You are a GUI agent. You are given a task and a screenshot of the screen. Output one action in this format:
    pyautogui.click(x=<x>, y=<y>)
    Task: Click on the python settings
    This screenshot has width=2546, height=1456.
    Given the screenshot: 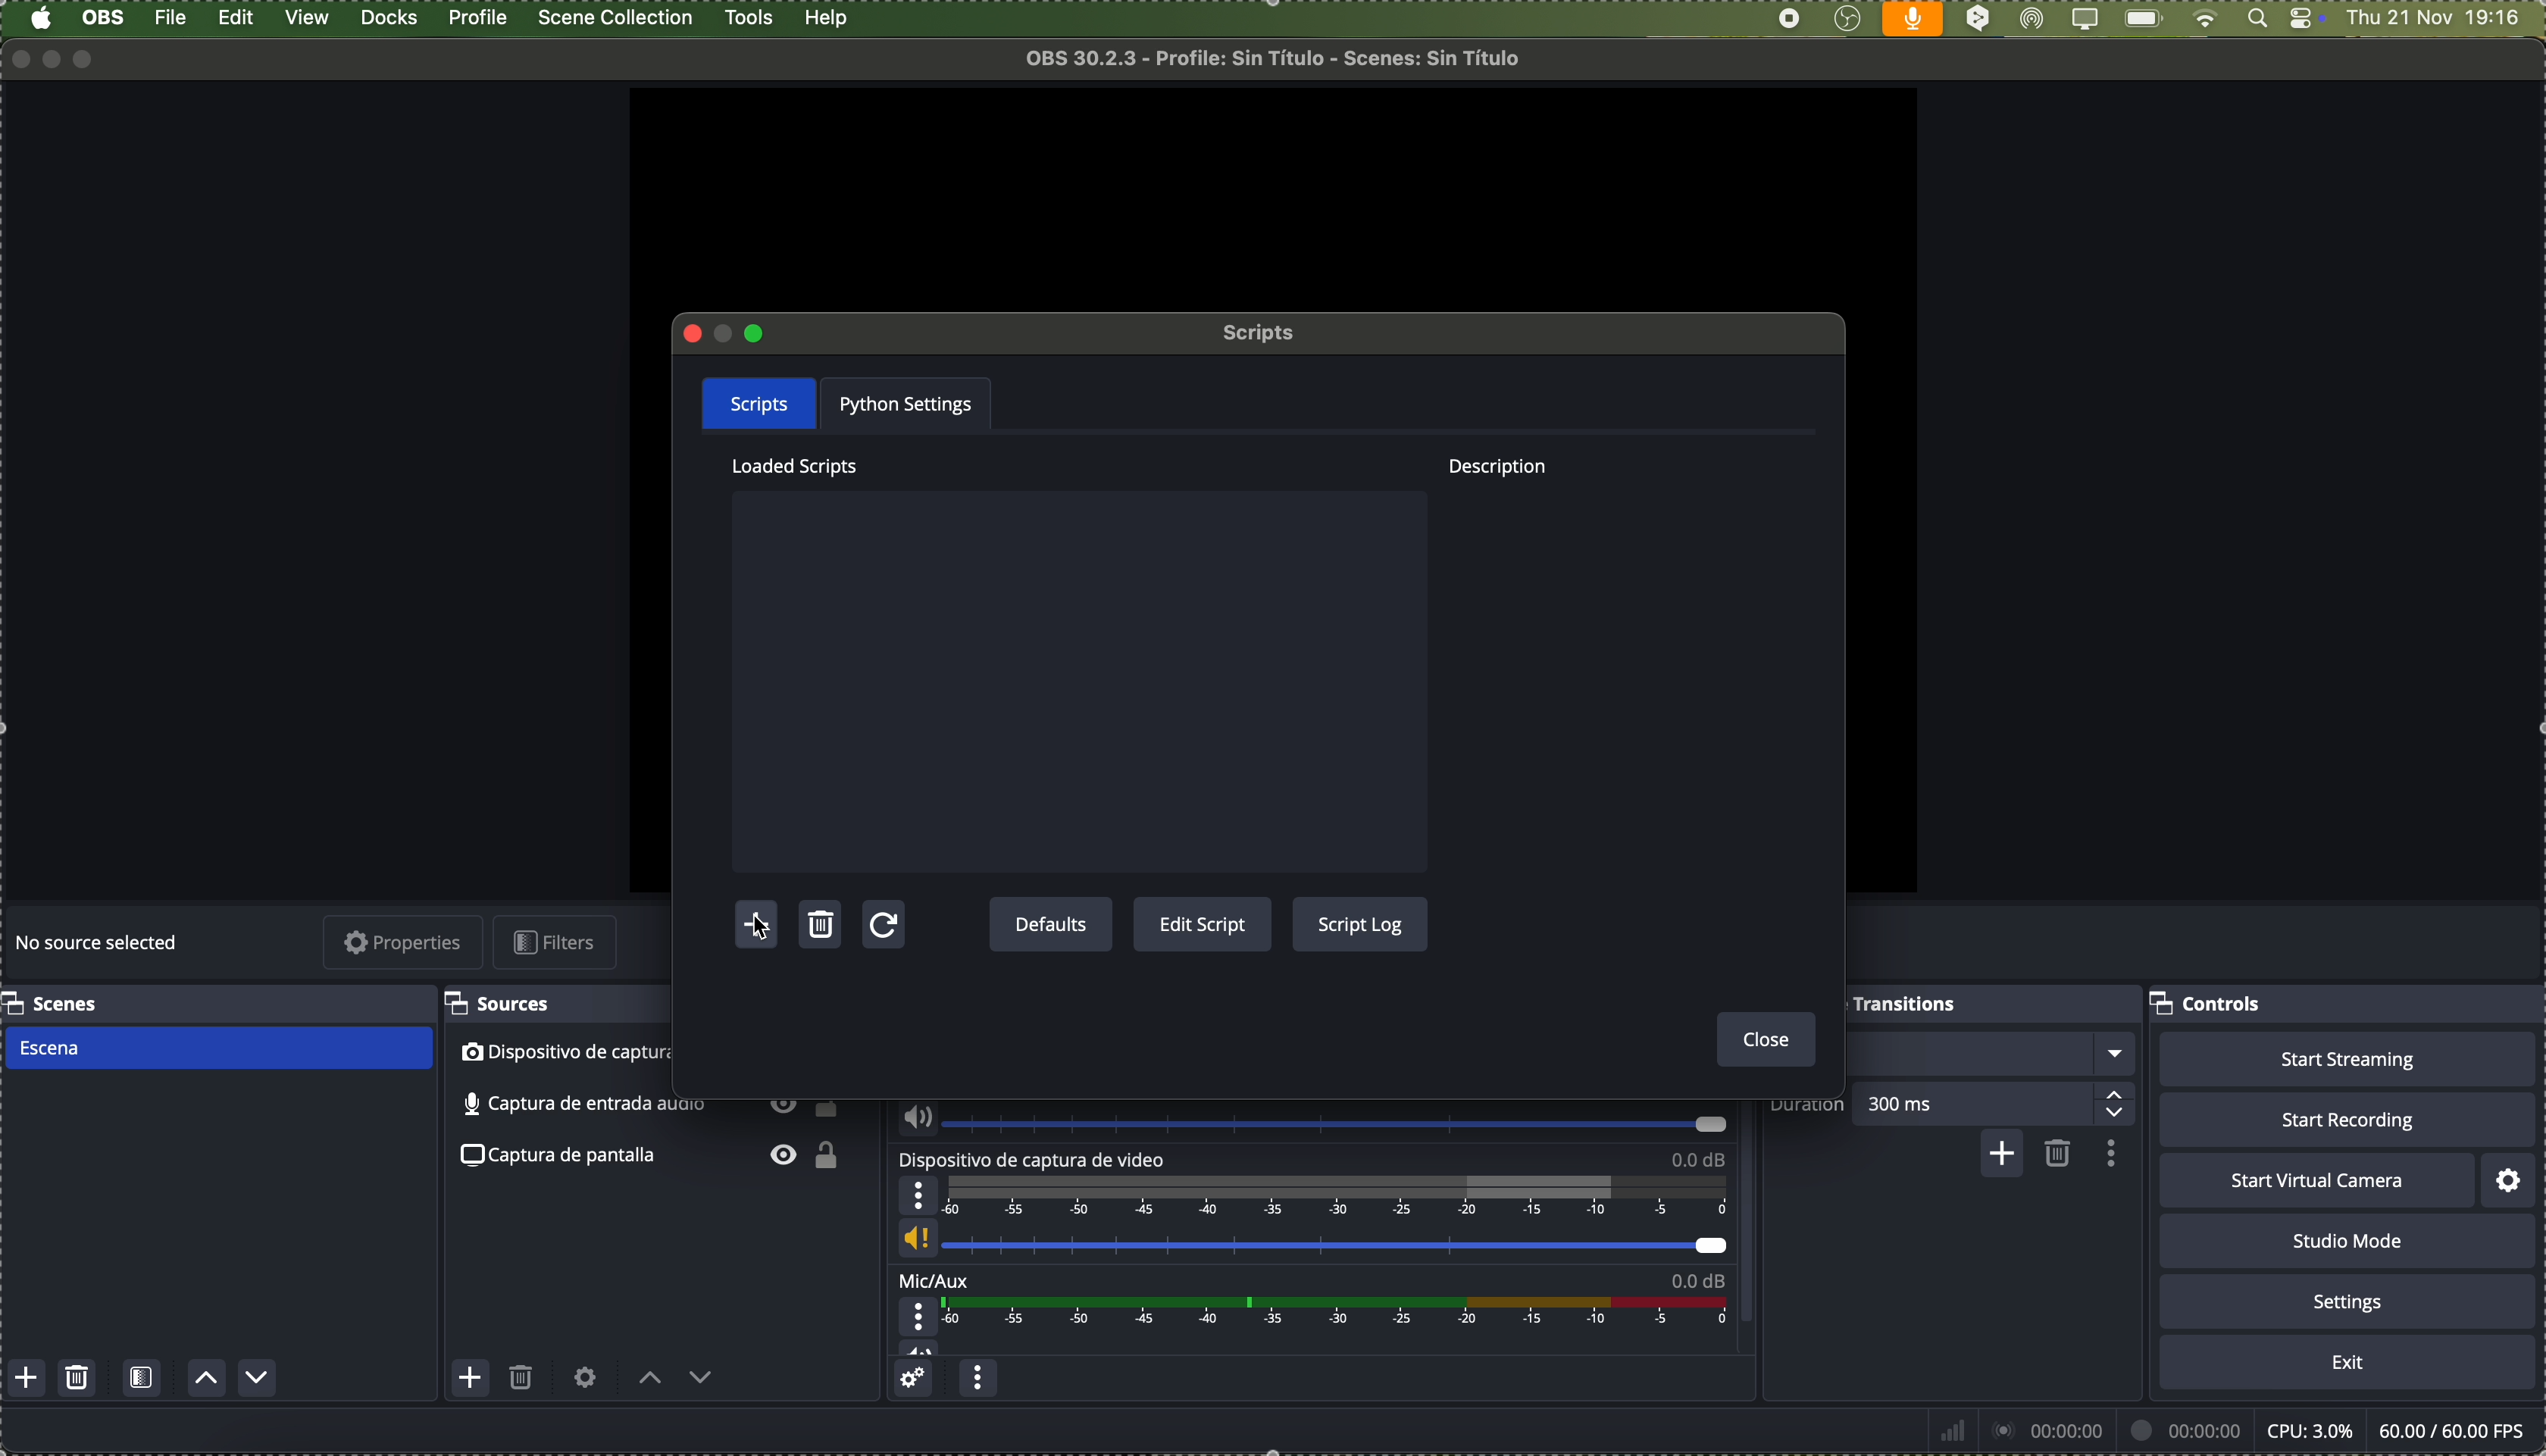 What is the action you would take?
    pyautogui.click(x=912, y=403)
    